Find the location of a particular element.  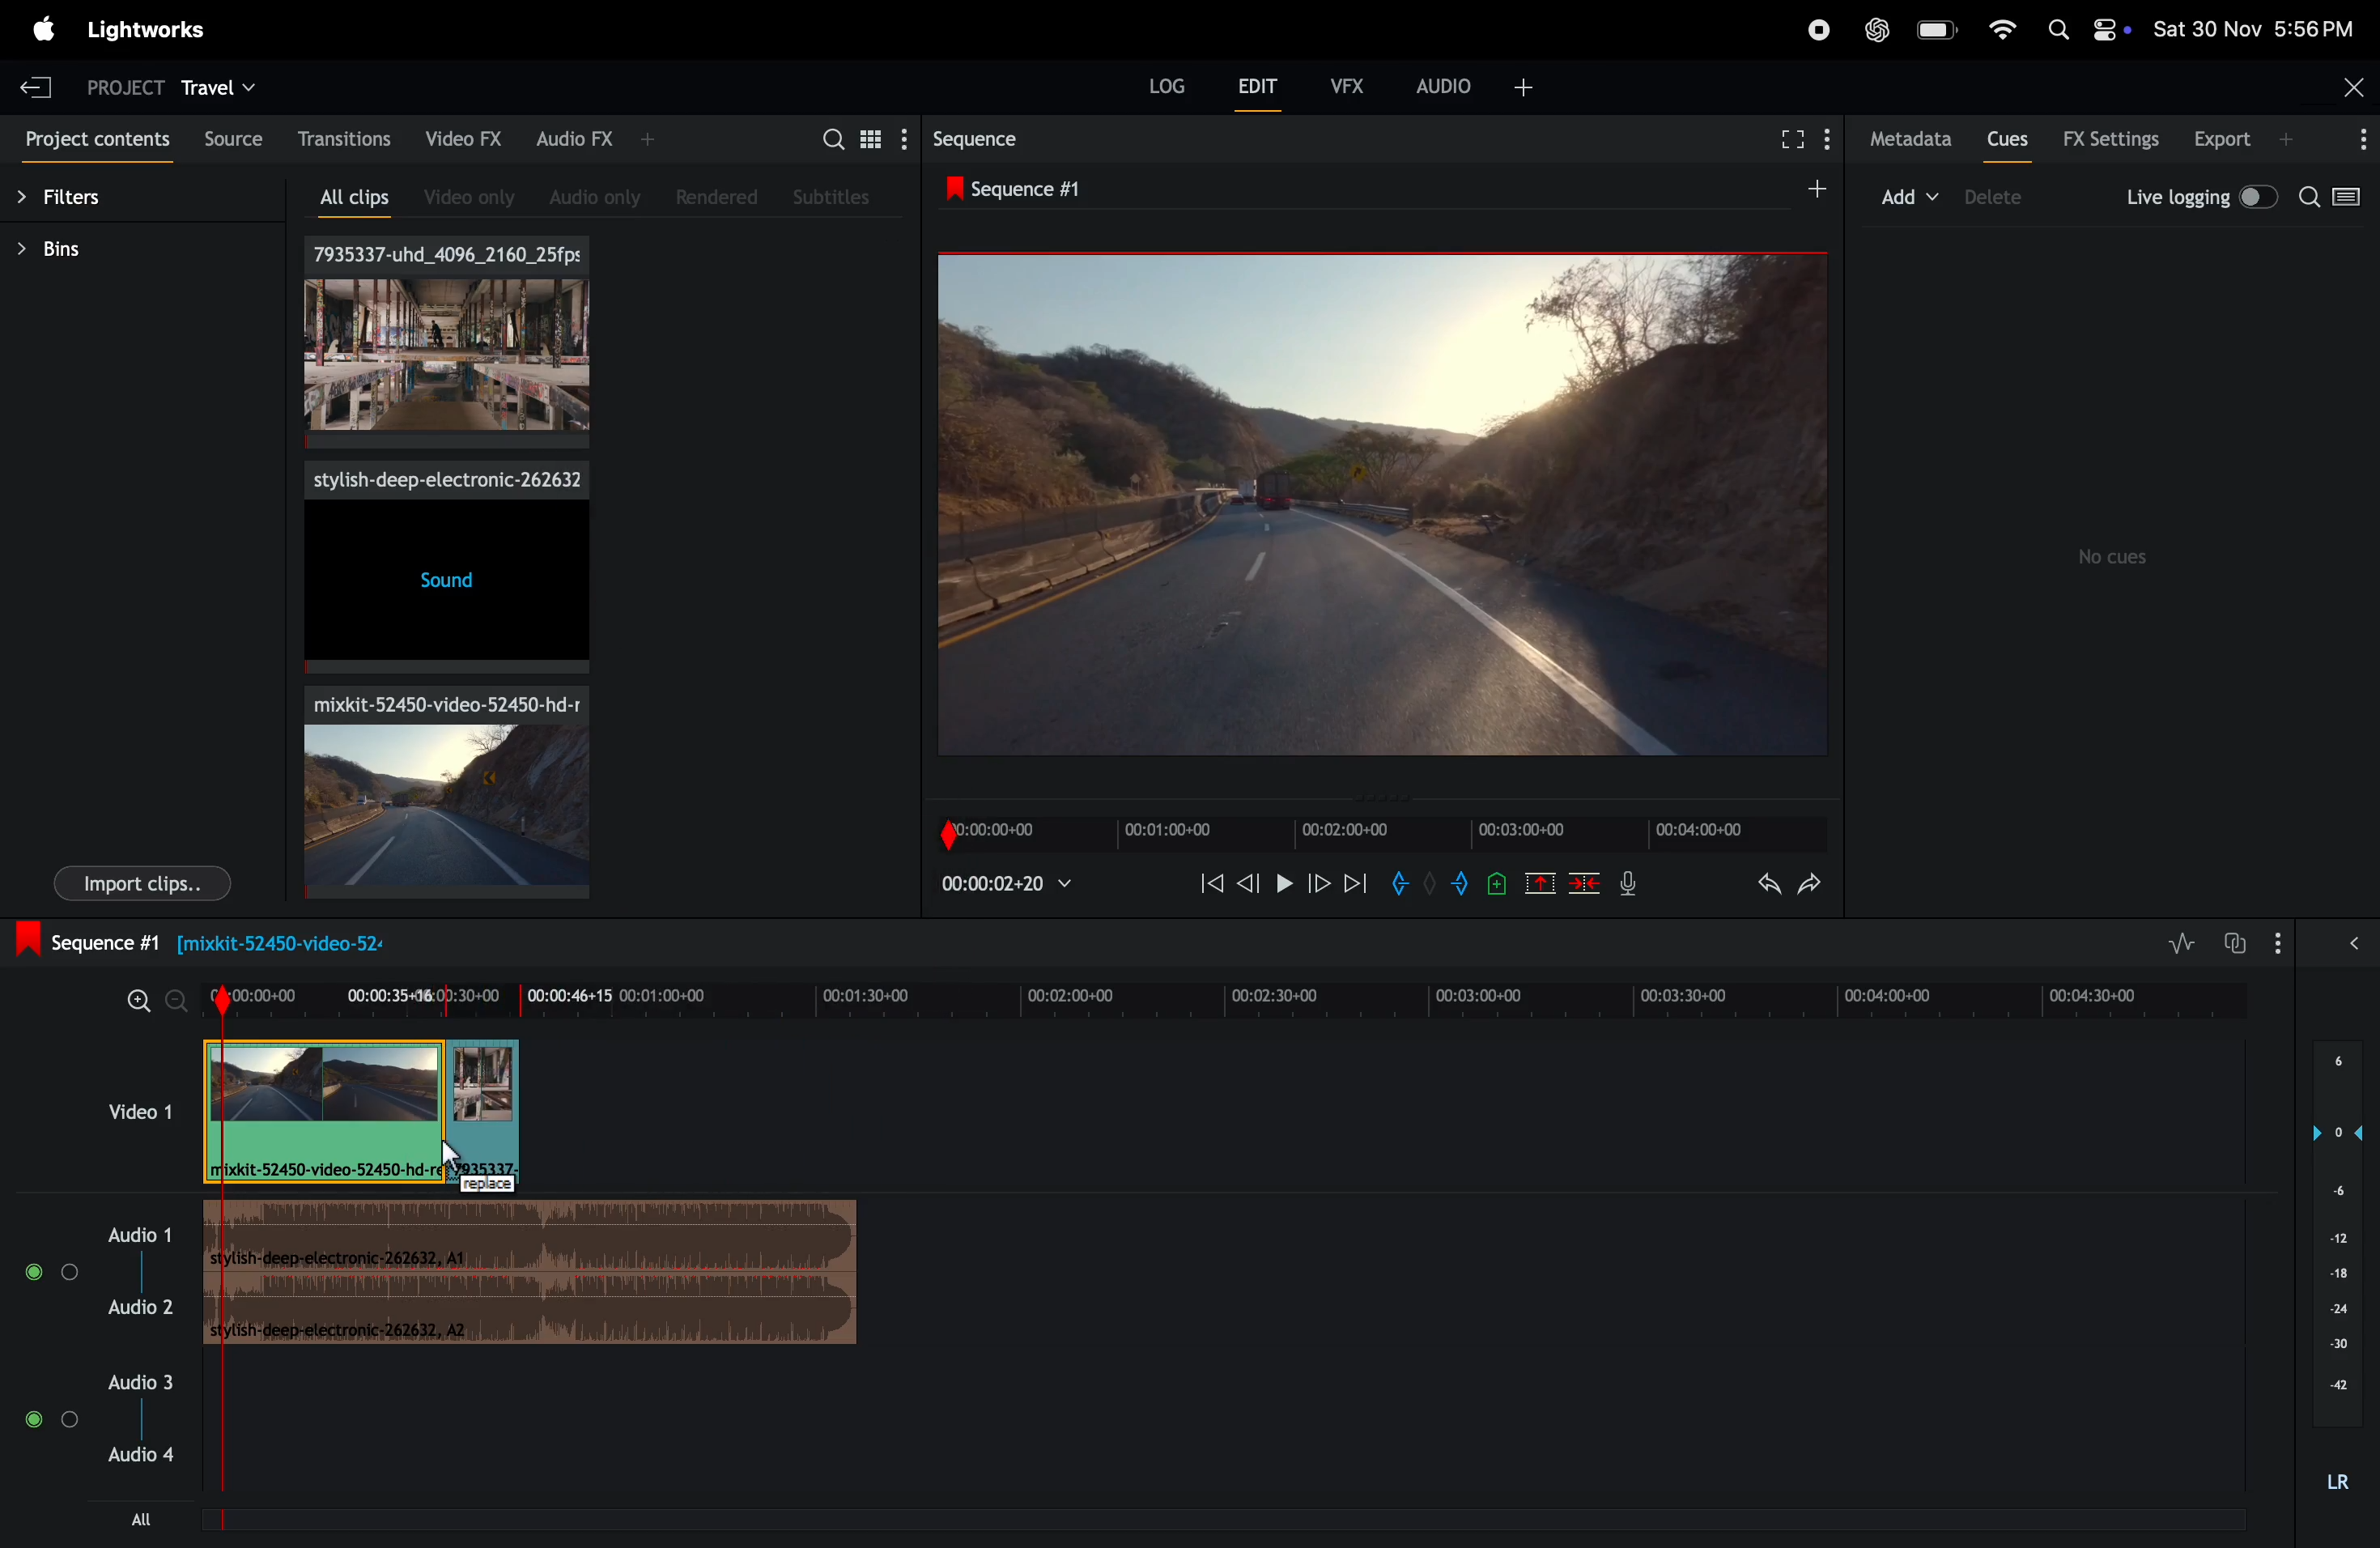

light works is located at coordinates (152, 31).